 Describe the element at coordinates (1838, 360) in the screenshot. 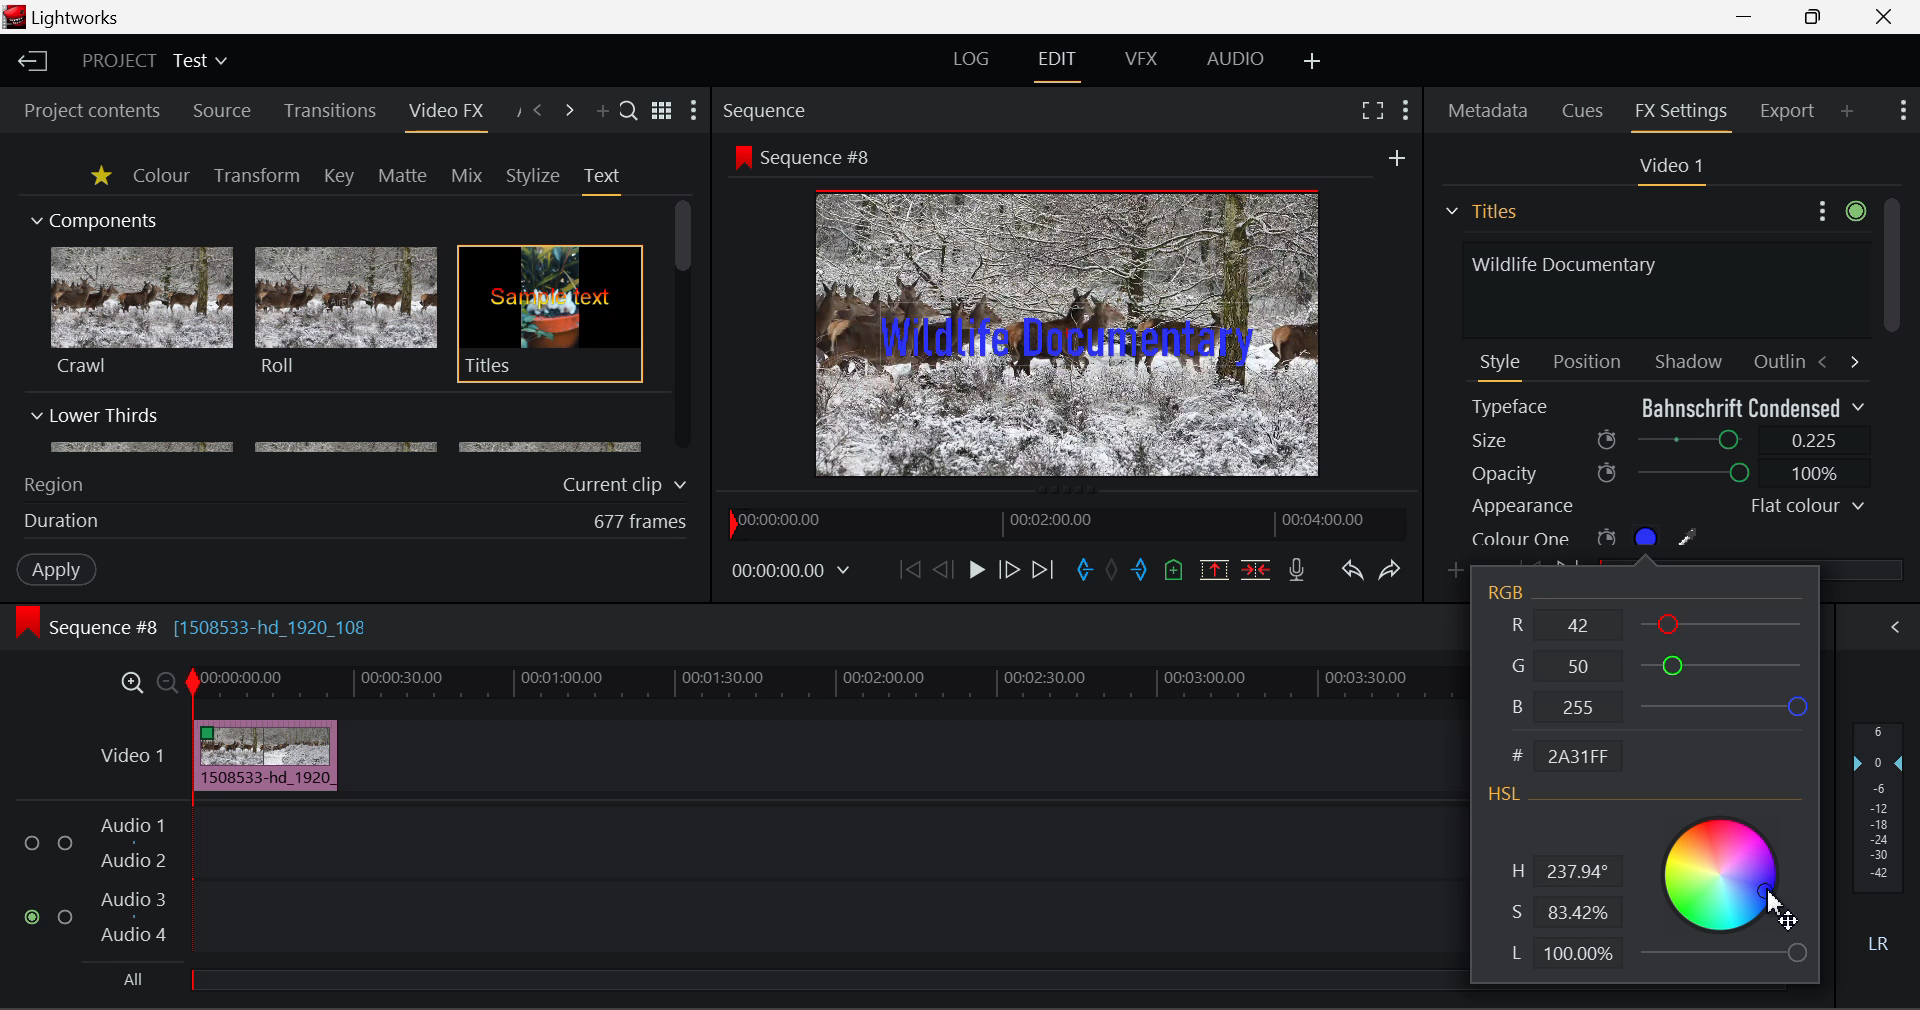

I see `Move between Tabs` at that location.